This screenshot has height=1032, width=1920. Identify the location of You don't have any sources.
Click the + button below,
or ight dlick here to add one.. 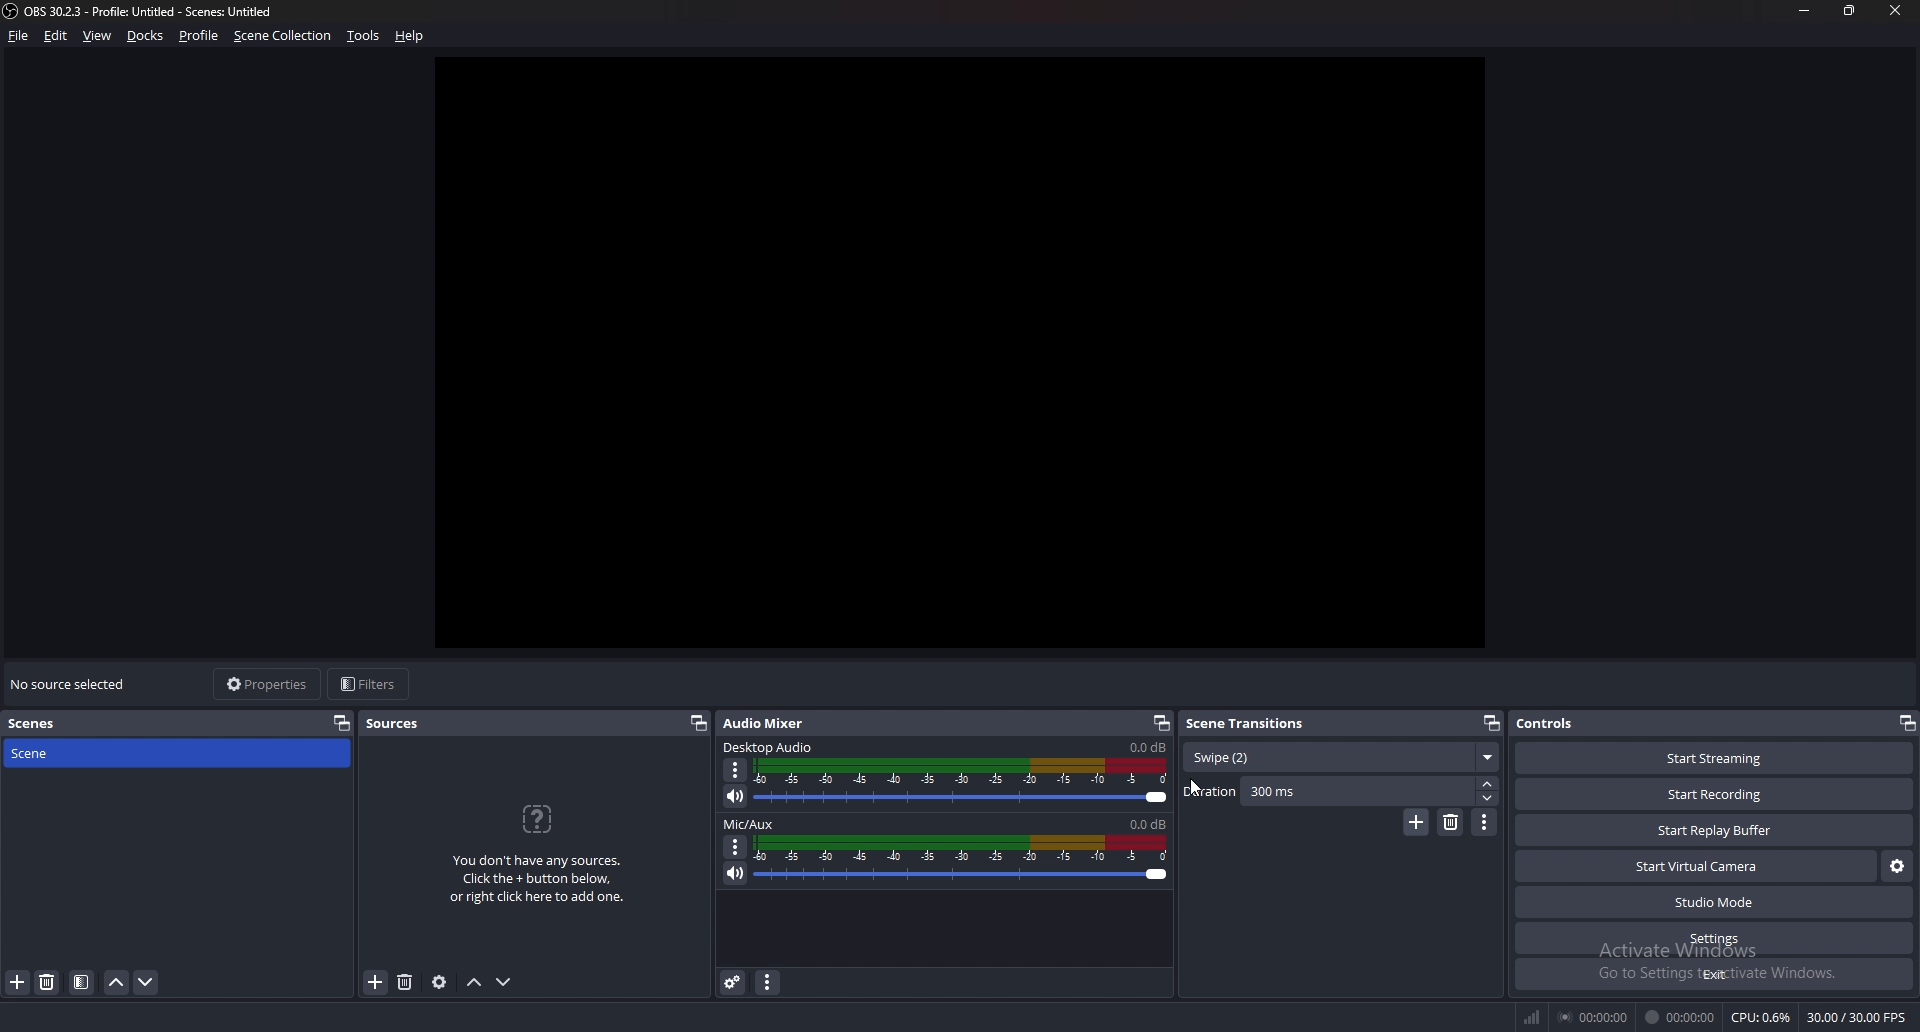
(537, 854).